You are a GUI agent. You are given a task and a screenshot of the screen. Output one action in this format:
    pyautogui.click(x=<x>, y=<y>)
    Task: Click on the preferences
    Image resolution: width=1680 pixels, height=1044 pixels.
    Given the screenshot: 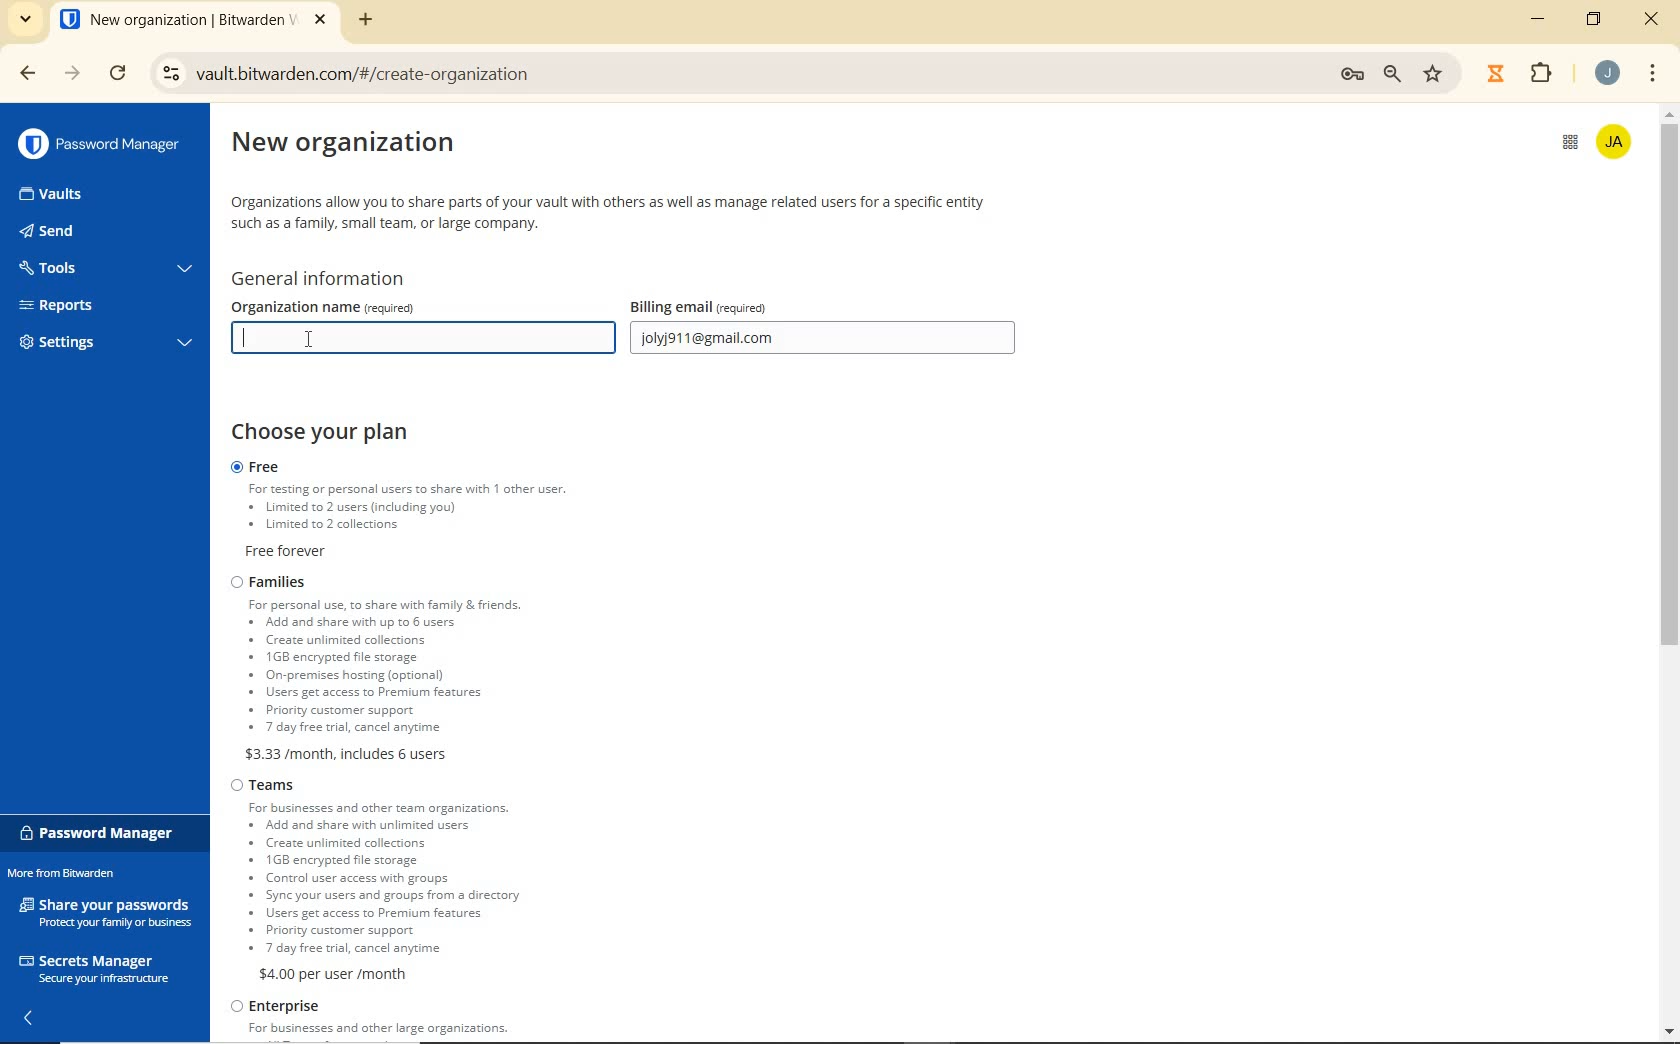 What is the action you would take?
    pyautogui.click(x=1350, y=74)
    